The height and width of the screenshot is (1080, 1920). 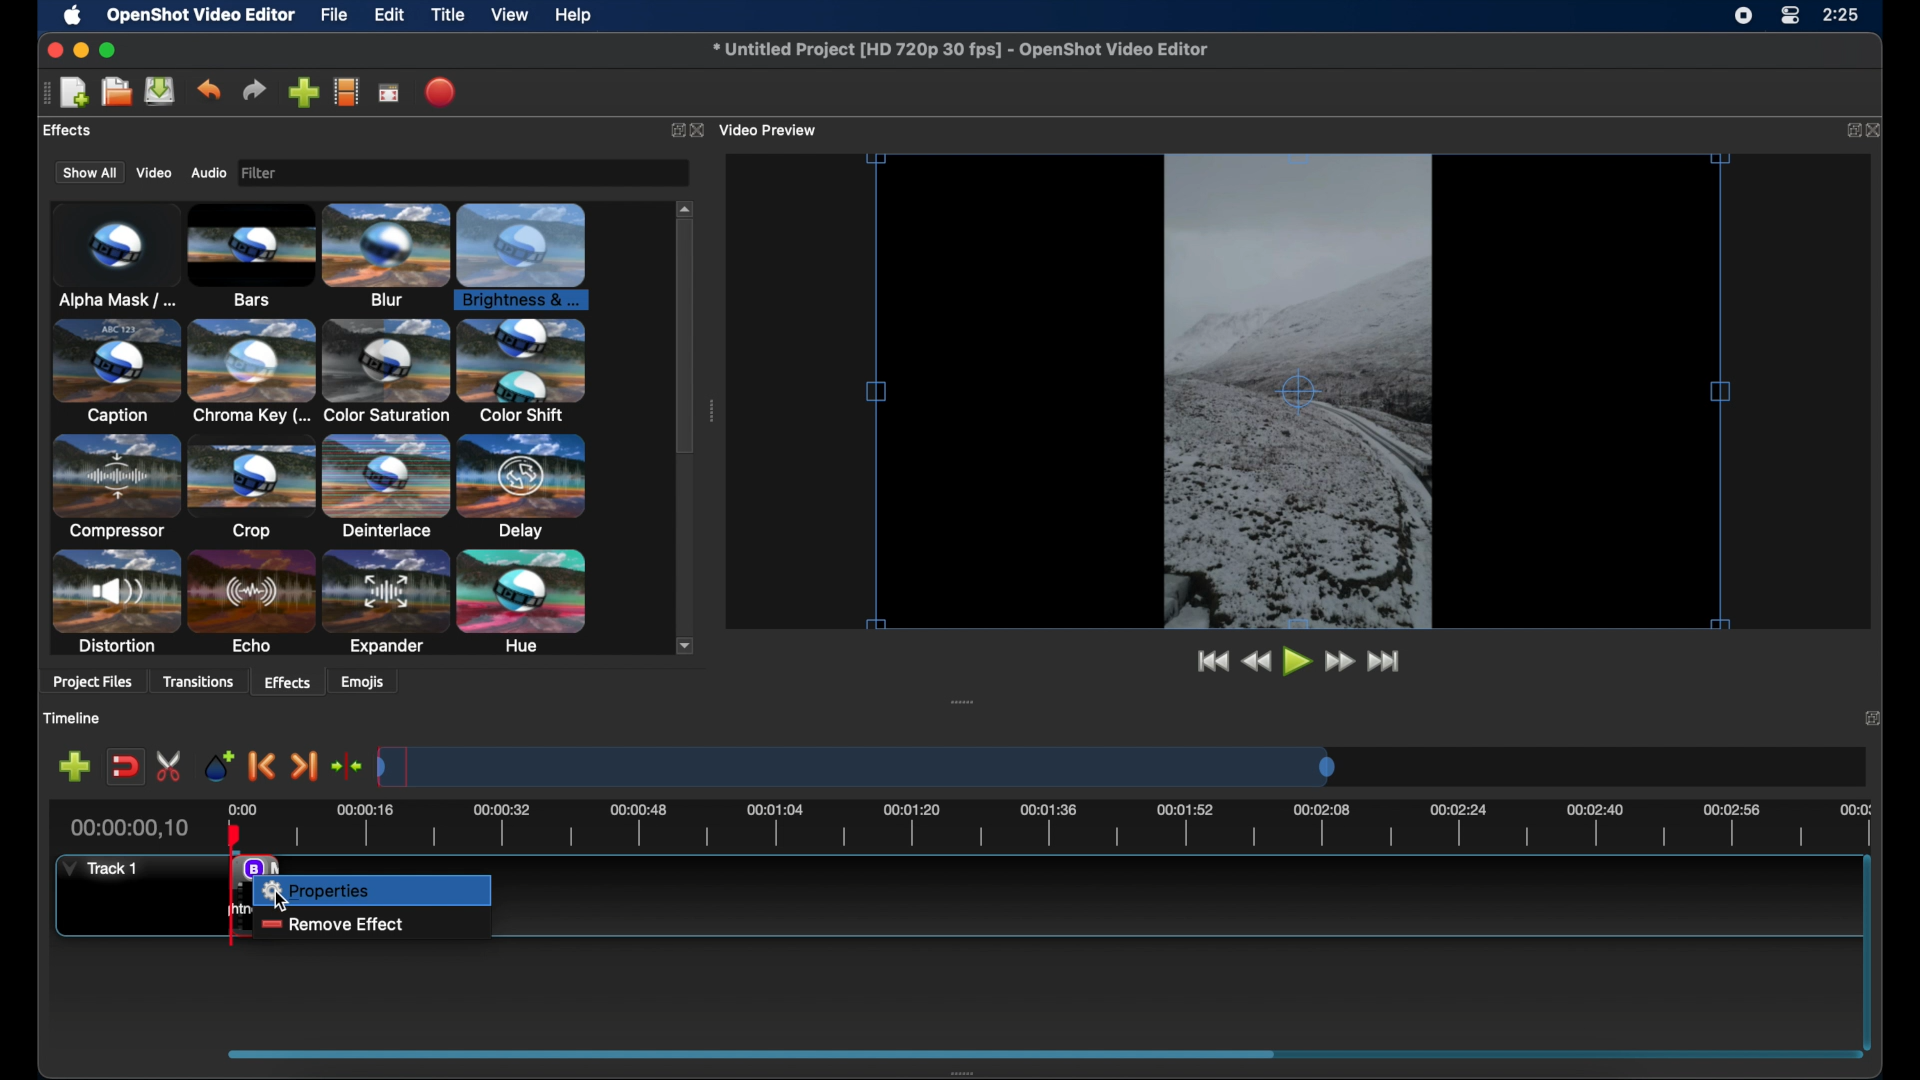 What do you see at coordinates (252, 602) in the screenshot?
I see `echo` at bounding box center [252, 602].